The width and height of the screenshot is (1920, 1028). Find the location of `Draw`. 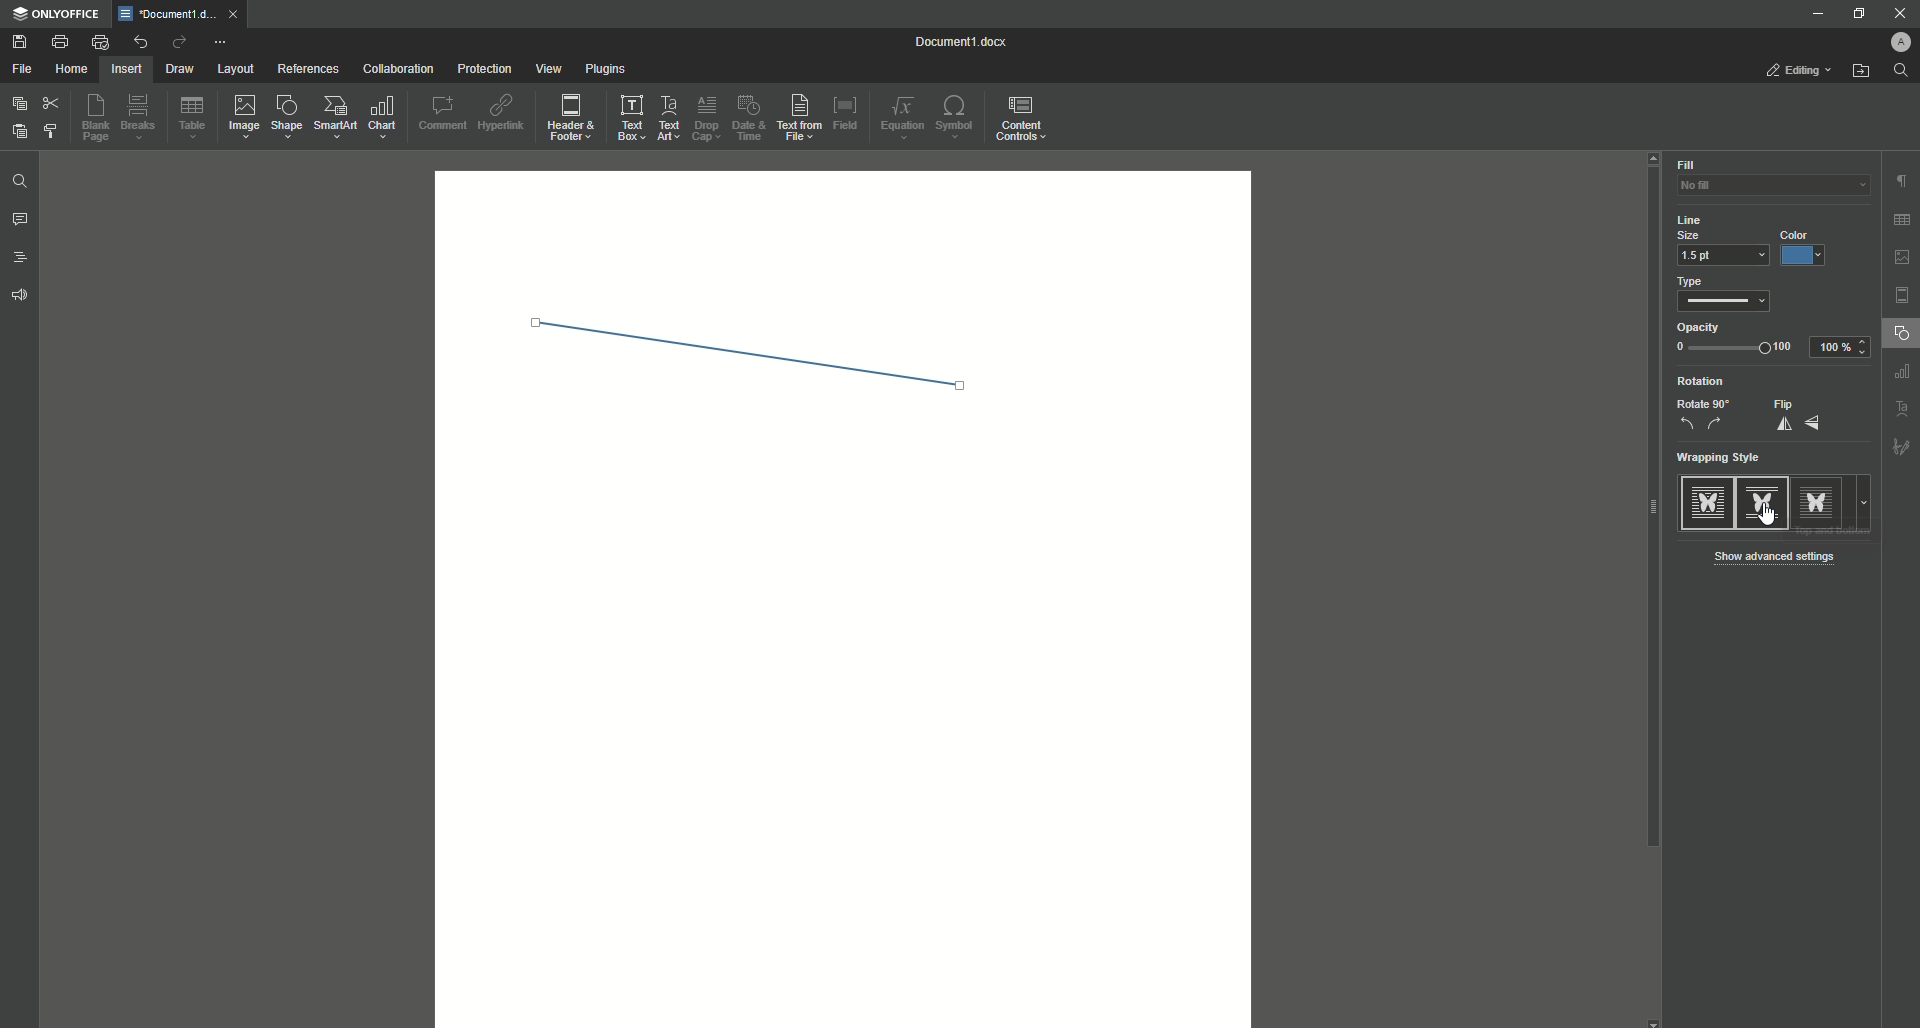

Draw is located at coordinates (179, 70).